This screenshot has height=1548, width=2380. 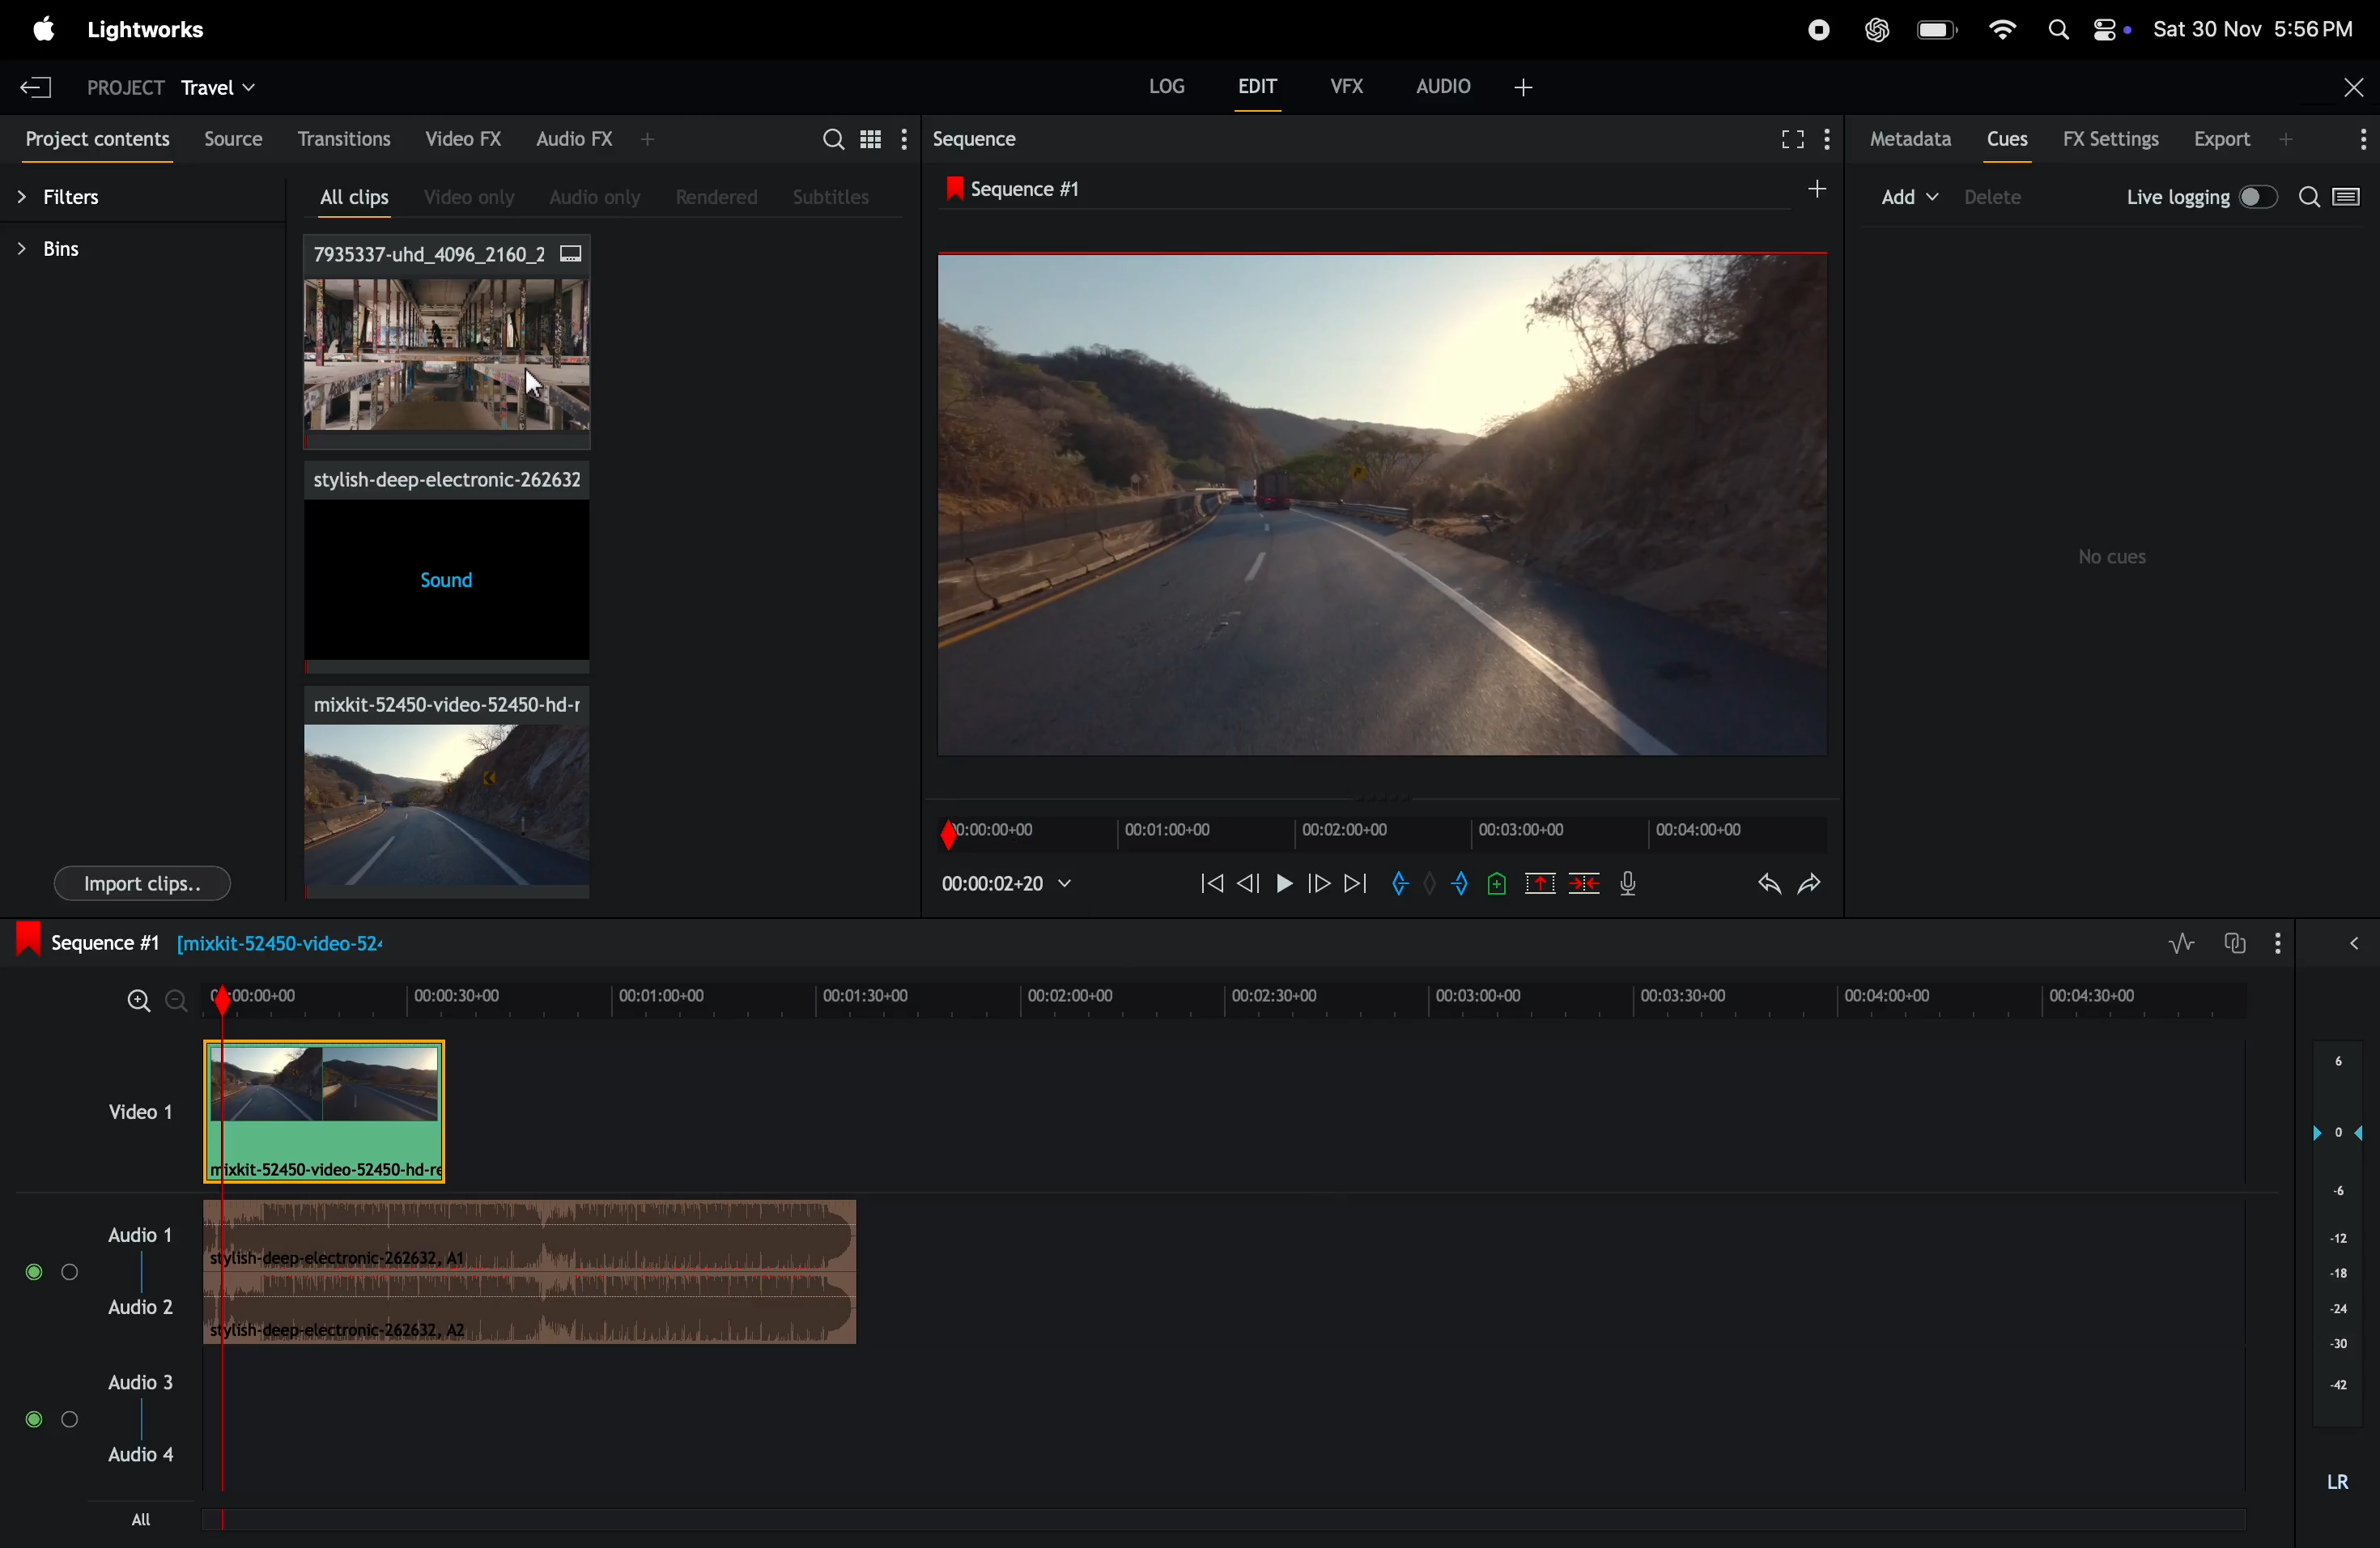 I want to click on add, so click(x=1907, y=195).